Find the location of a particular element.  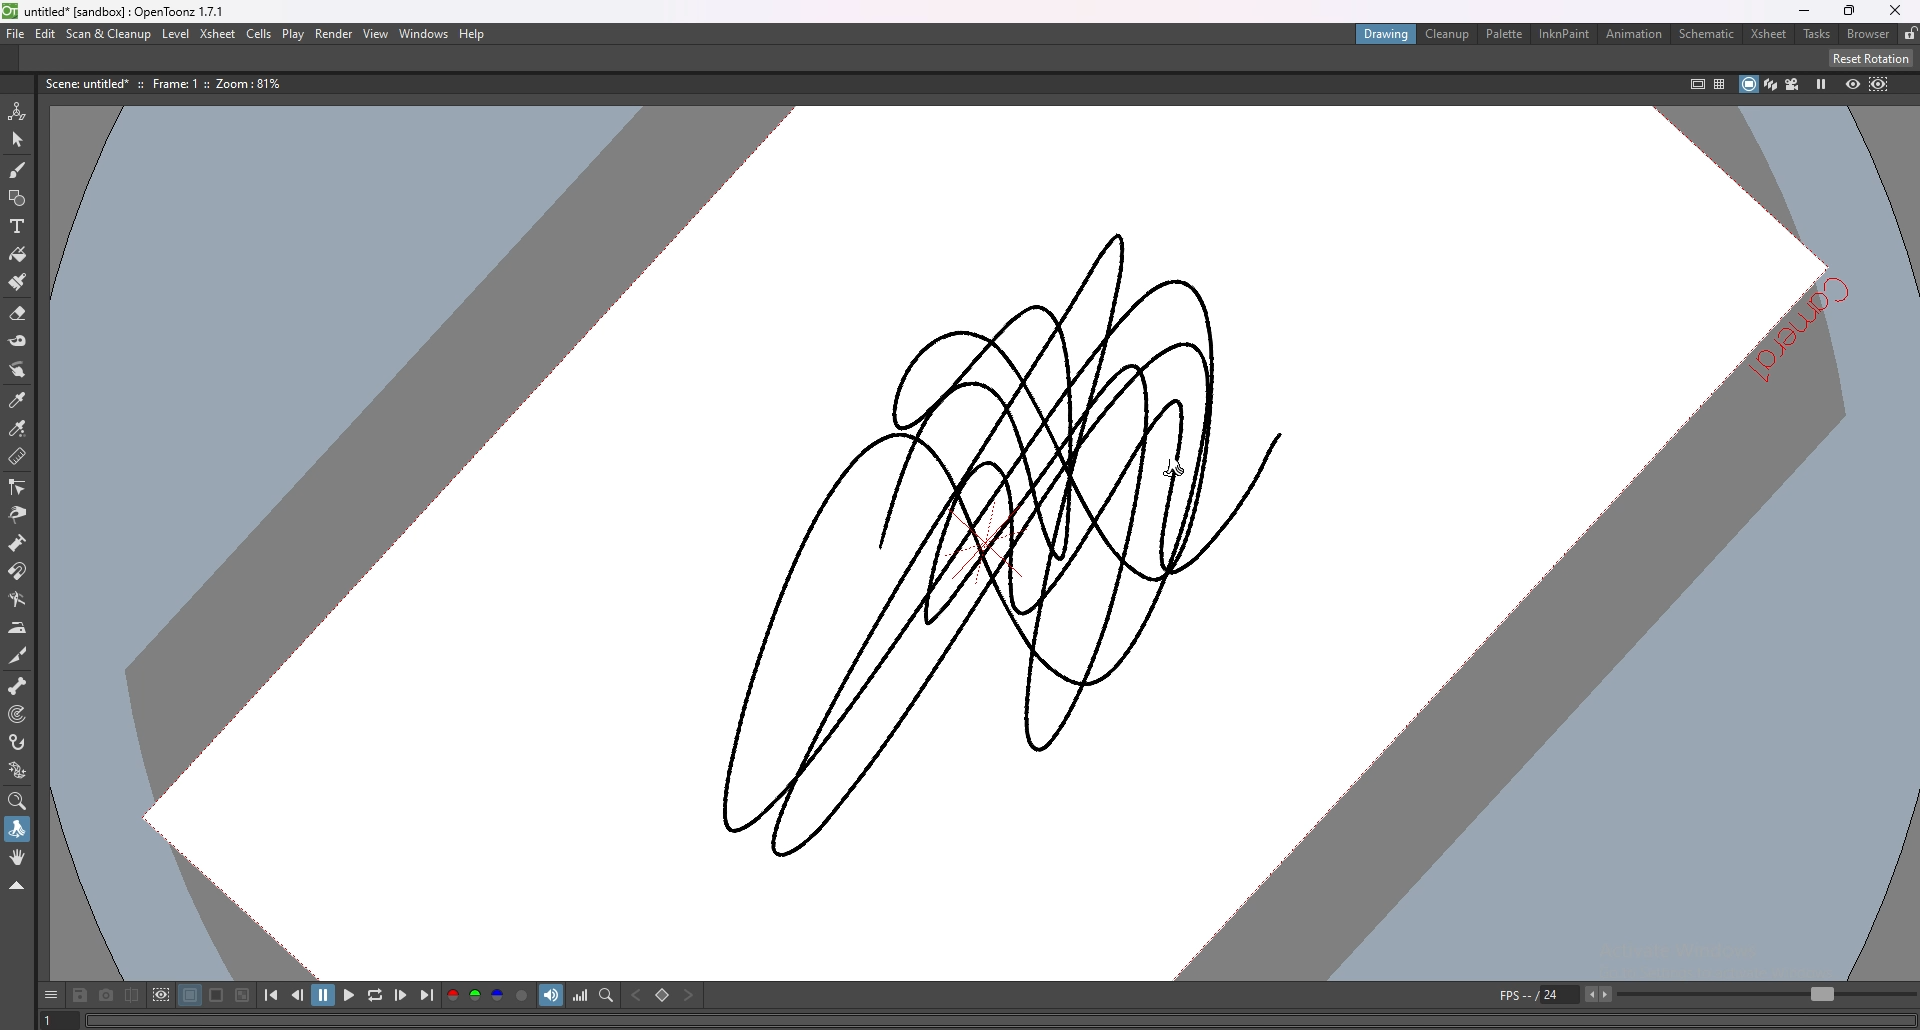

cutter is located at coordinates (17, 656).